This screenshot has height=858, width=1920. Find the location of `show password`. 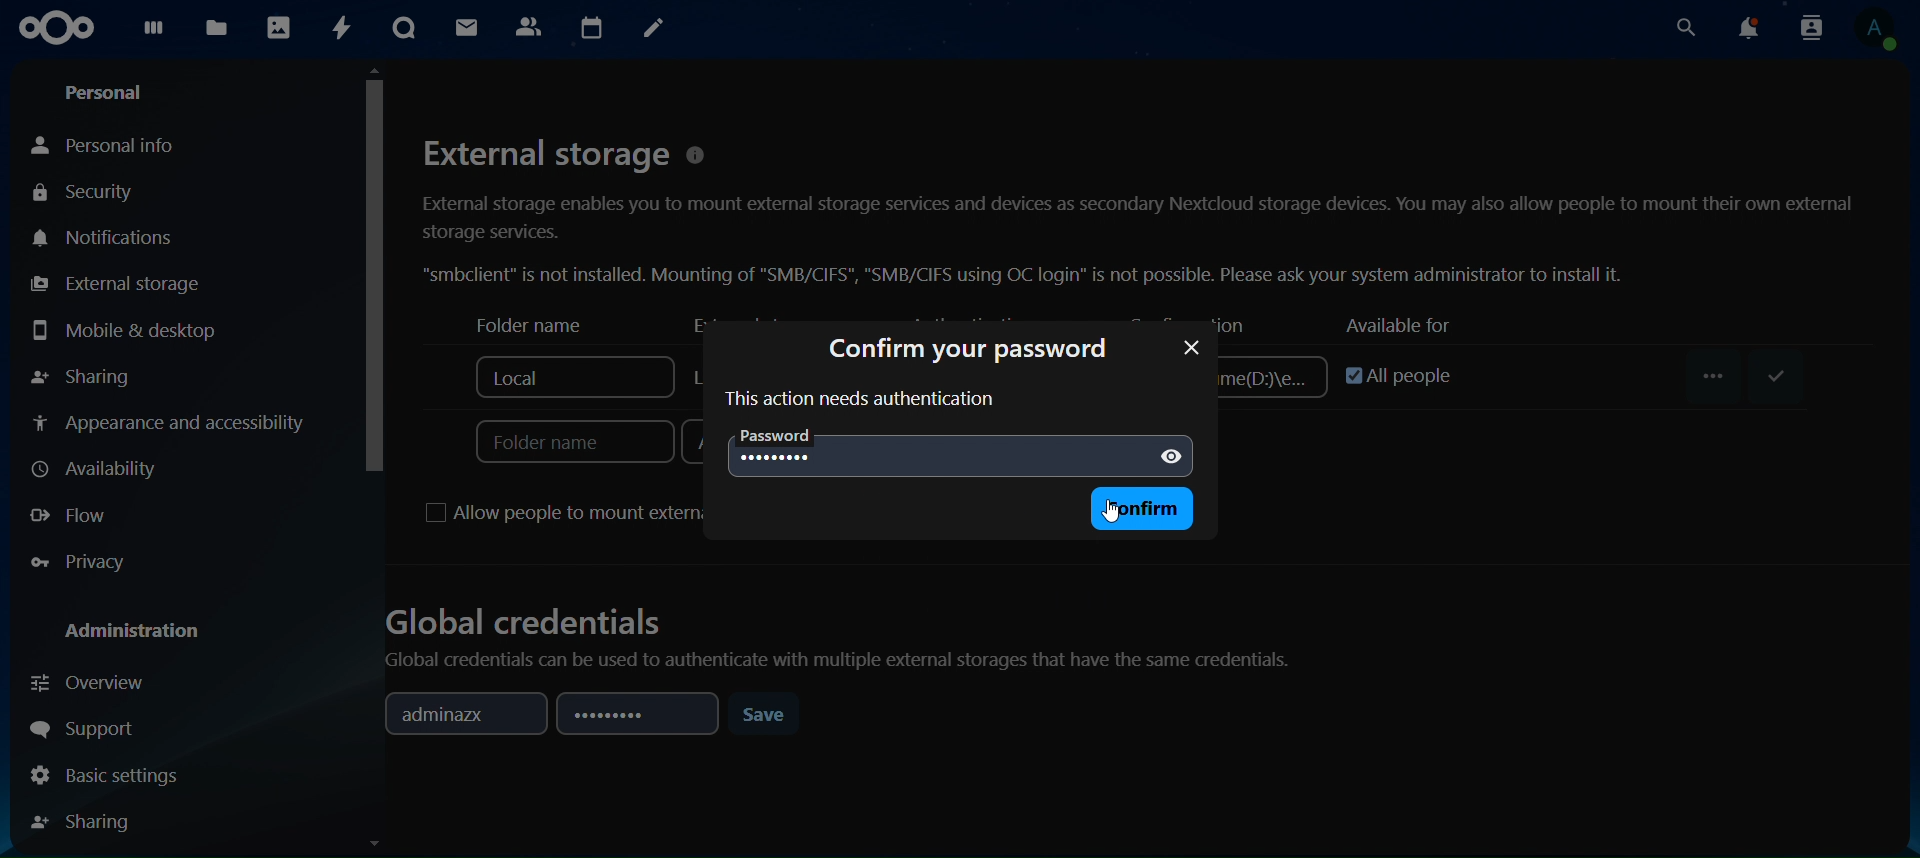

show password is located at coordinates (1175, 454).